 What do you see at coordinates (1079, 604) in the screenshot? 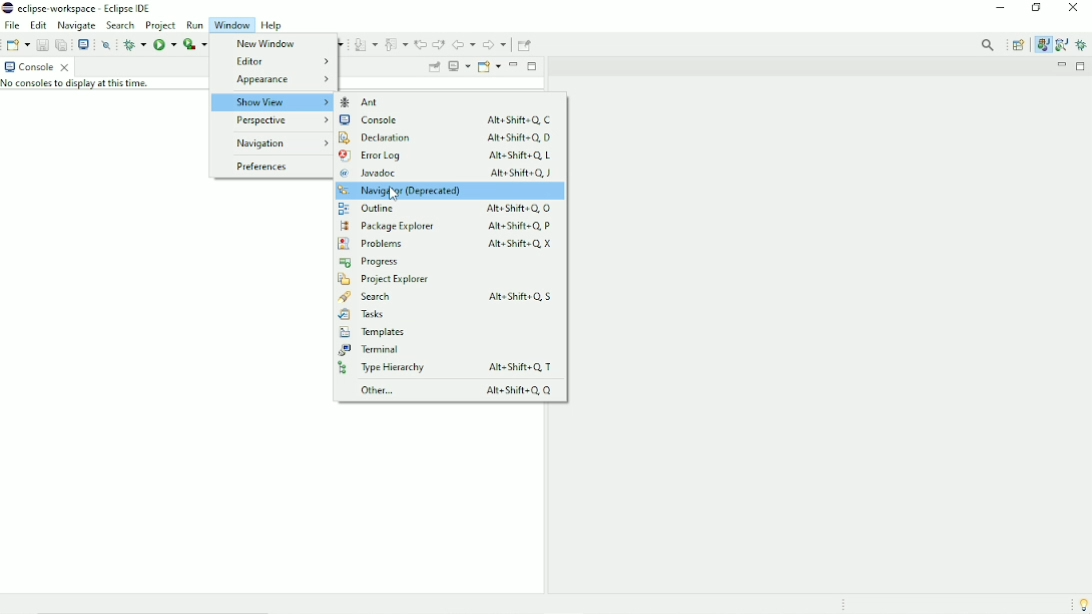
I see `Tip` at bounding box center [1079, 604].